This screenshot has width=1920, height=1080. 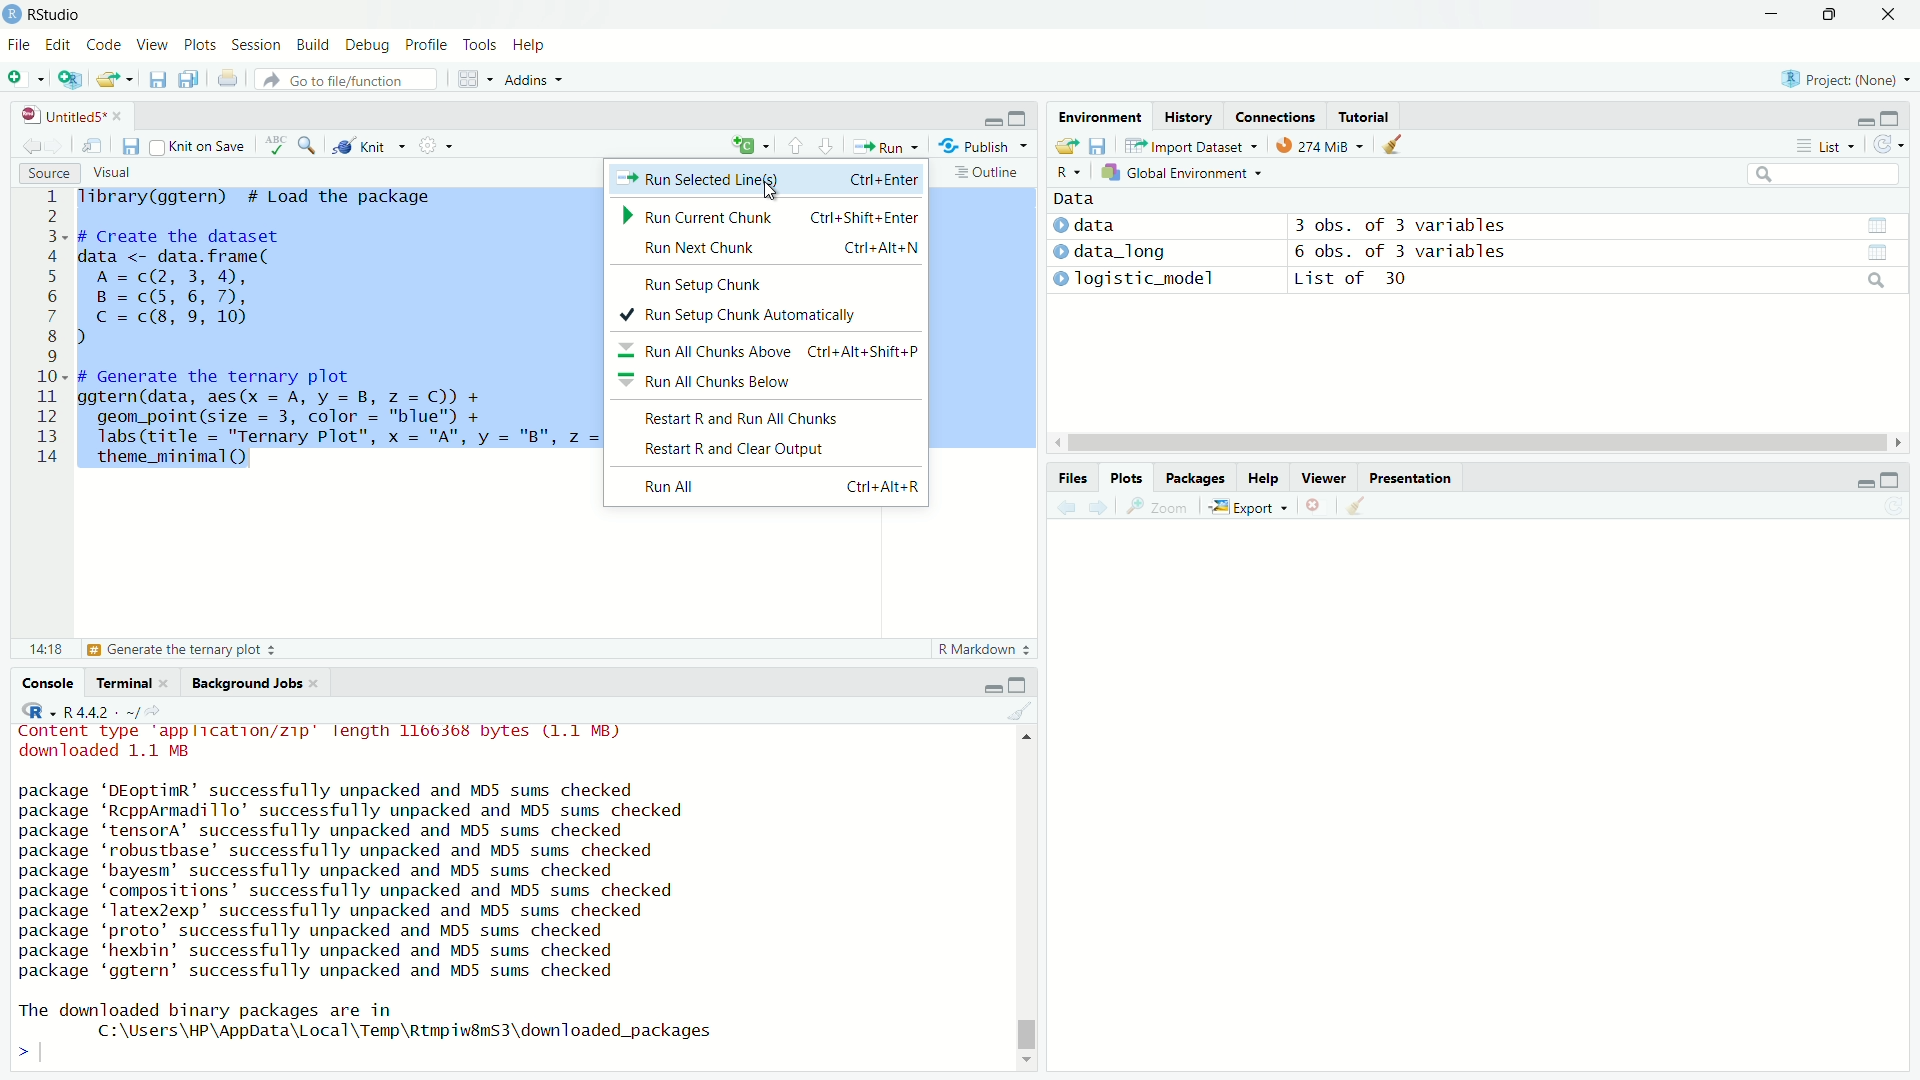 What do you see at coordinates (1413, 477) in the screenshot?
I see `Presentation` at bounding box center [1413, 477].